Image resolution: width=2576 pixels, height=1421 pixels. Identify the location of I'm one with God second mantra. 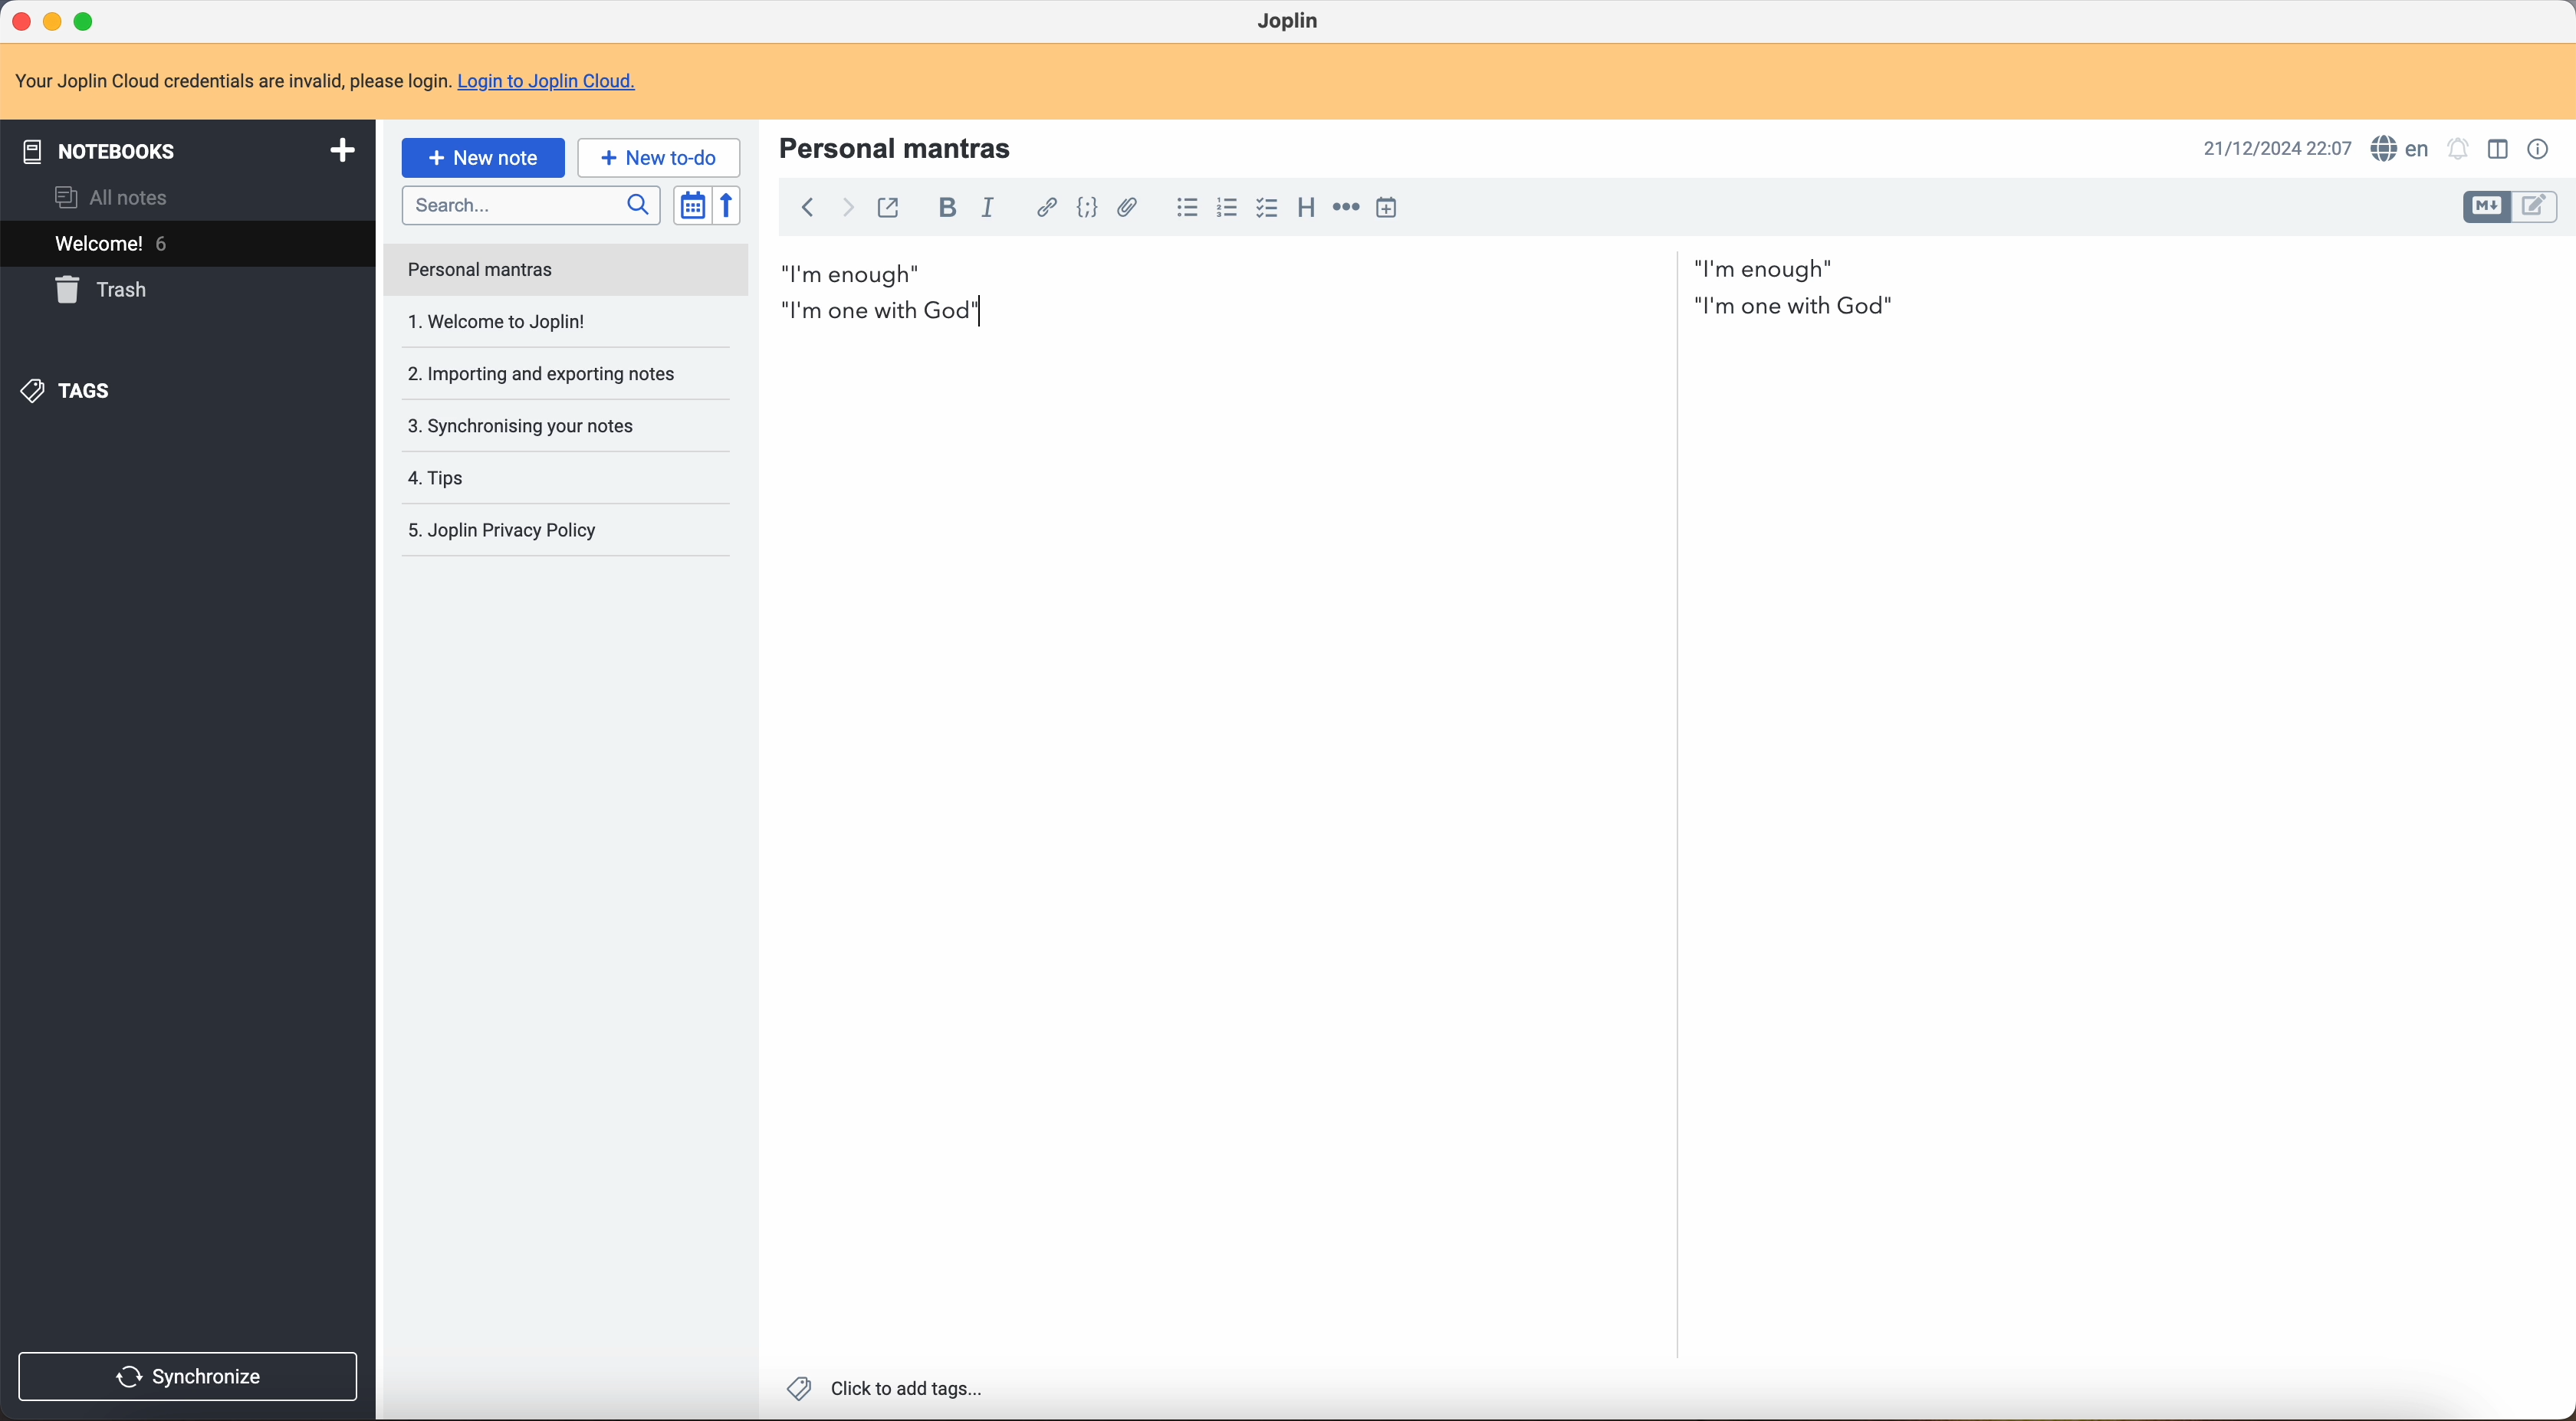
(1346, 311).